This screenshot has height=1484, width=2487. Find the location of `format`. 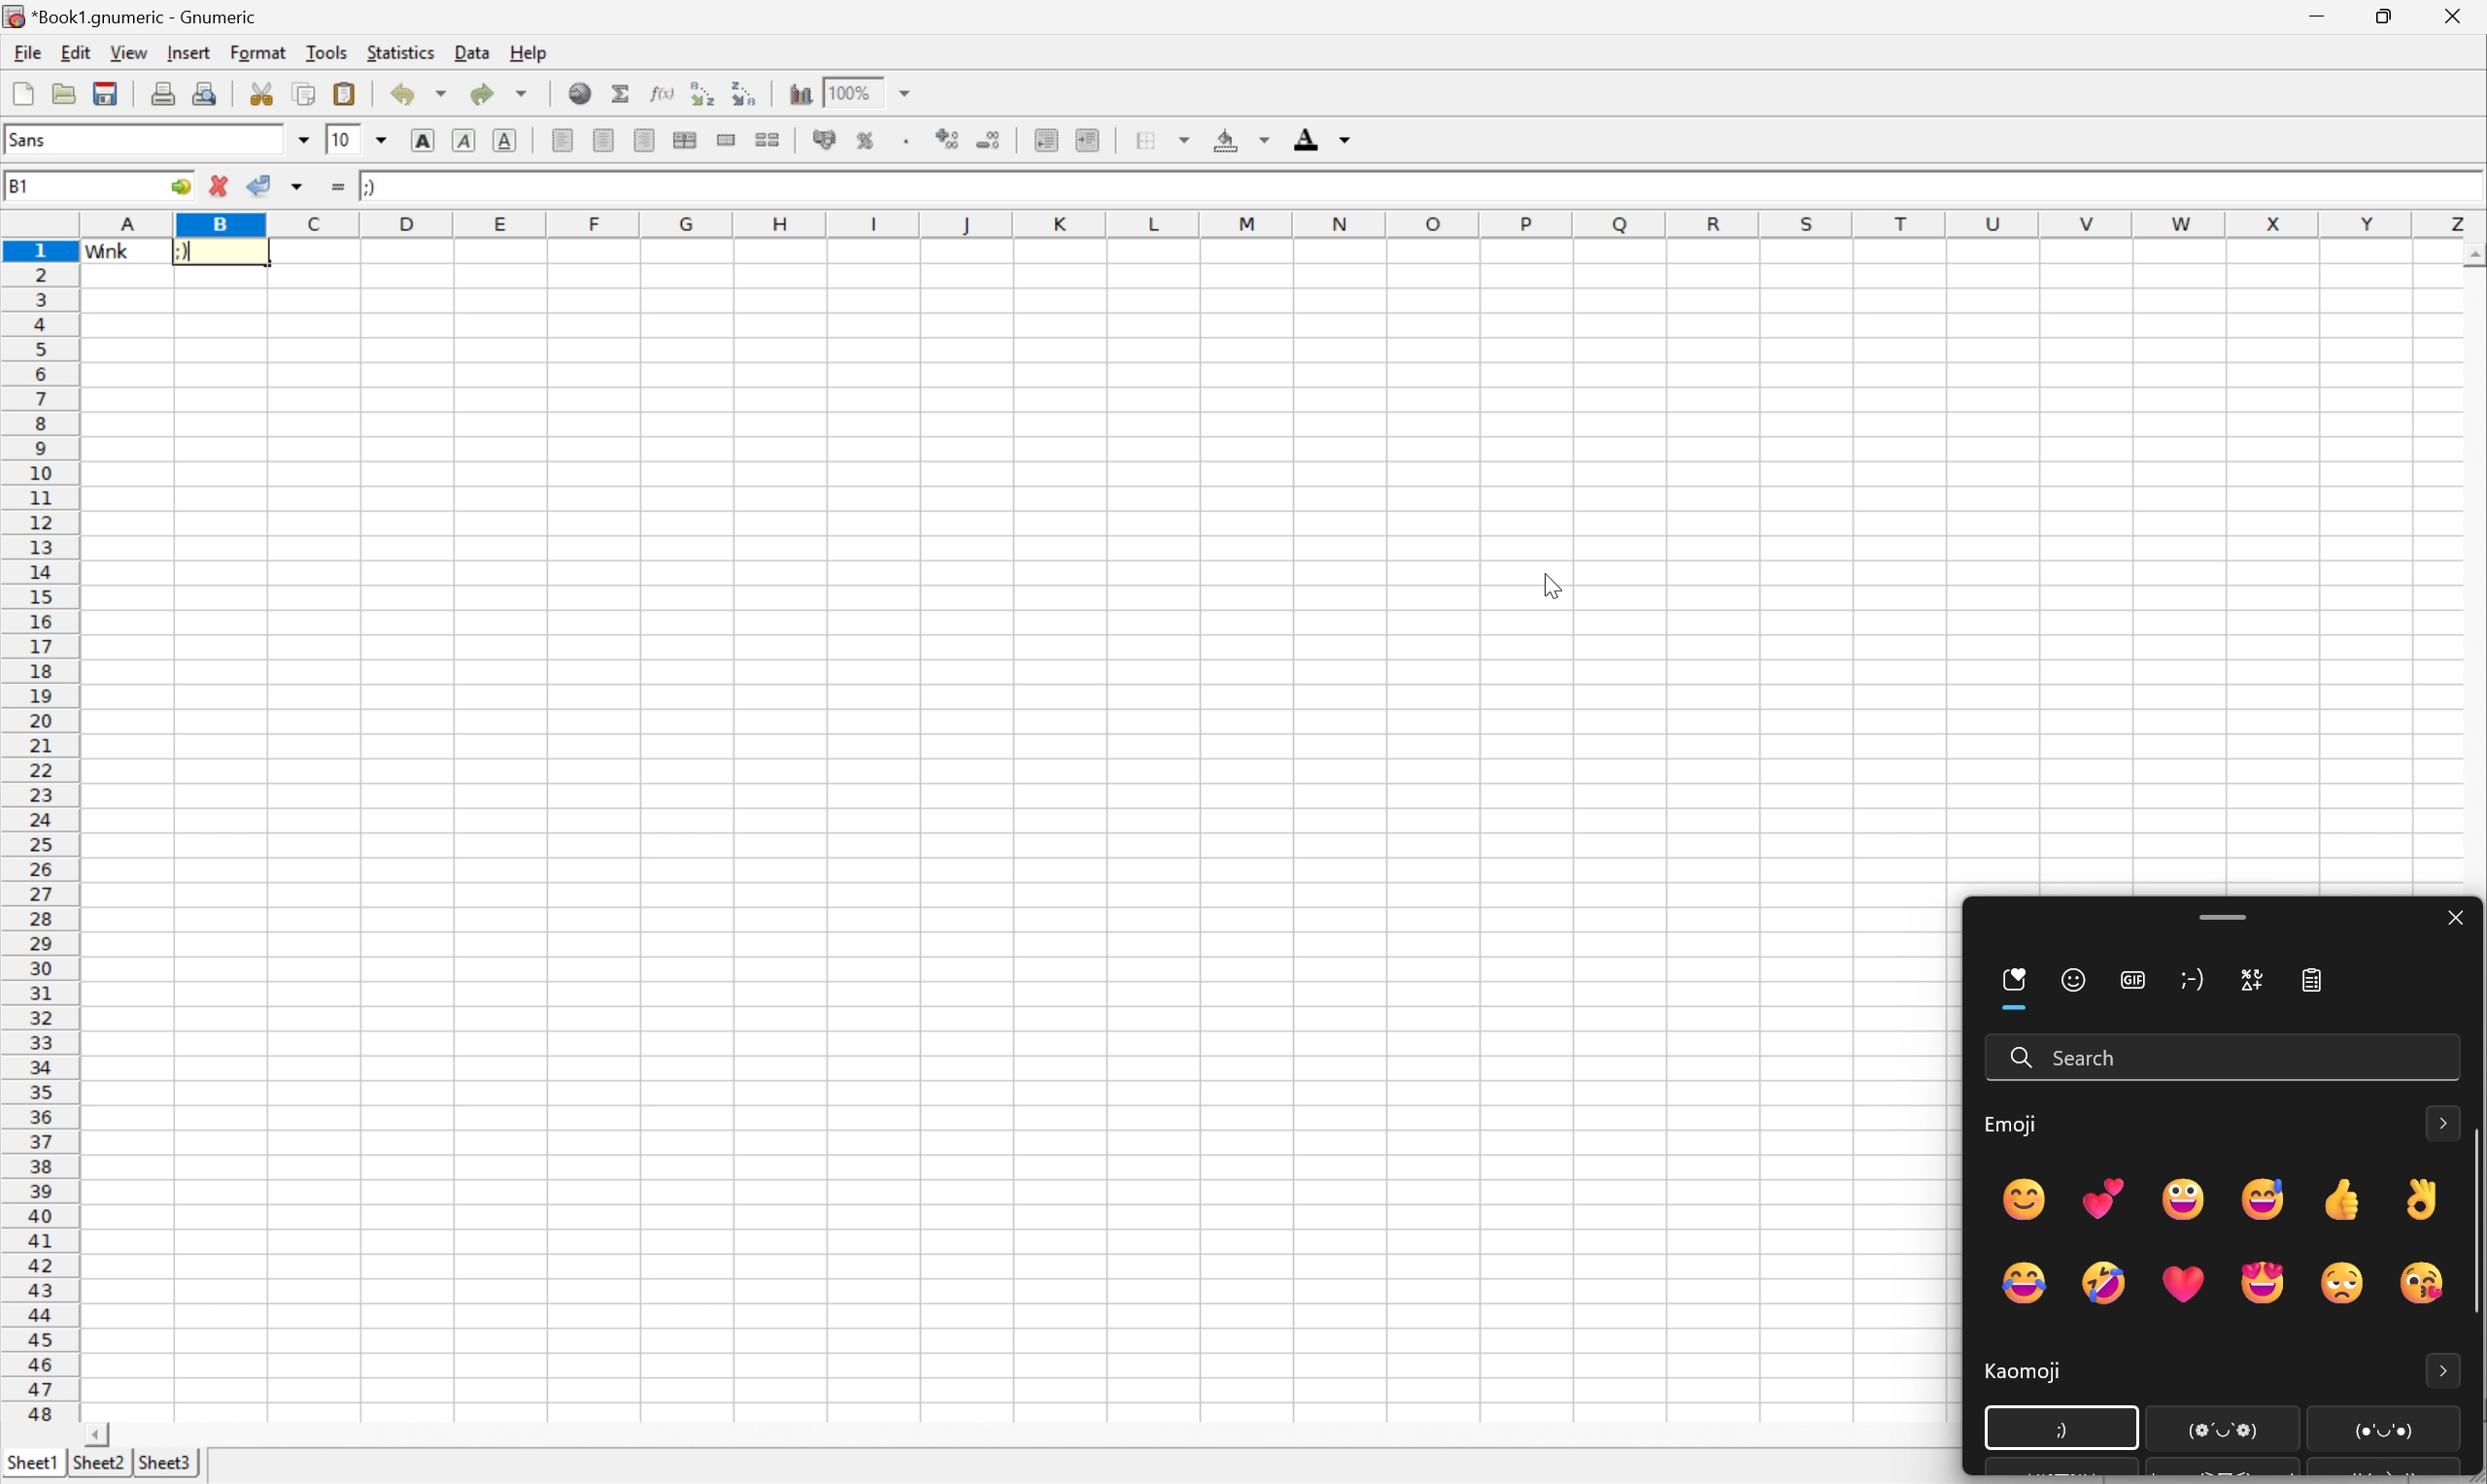

format is located at coordinates (258, 54).